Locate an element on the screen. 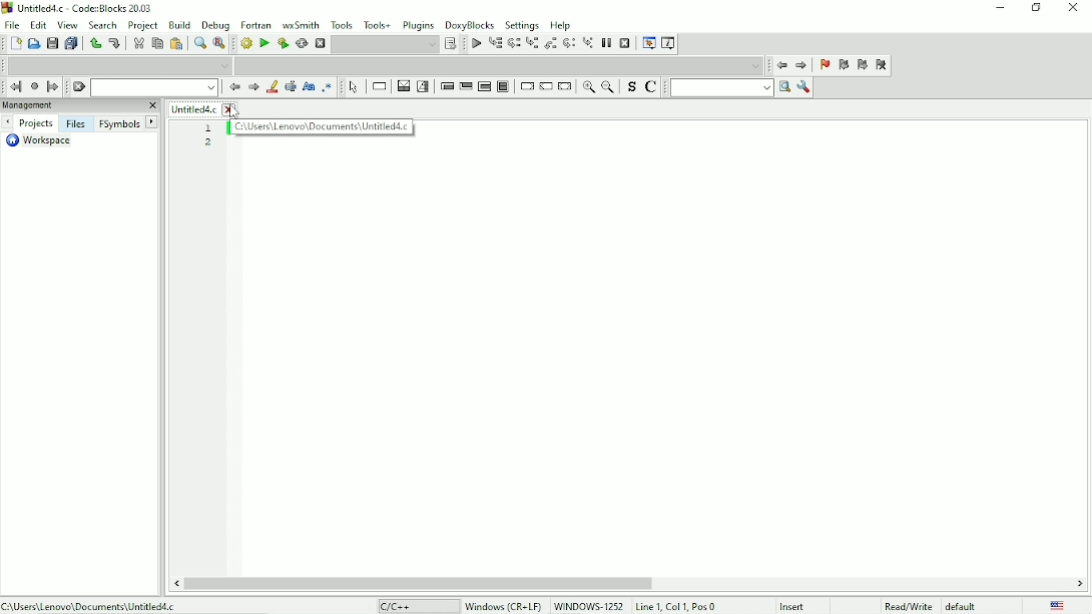  Back jump is located at coordinates (15, 87).